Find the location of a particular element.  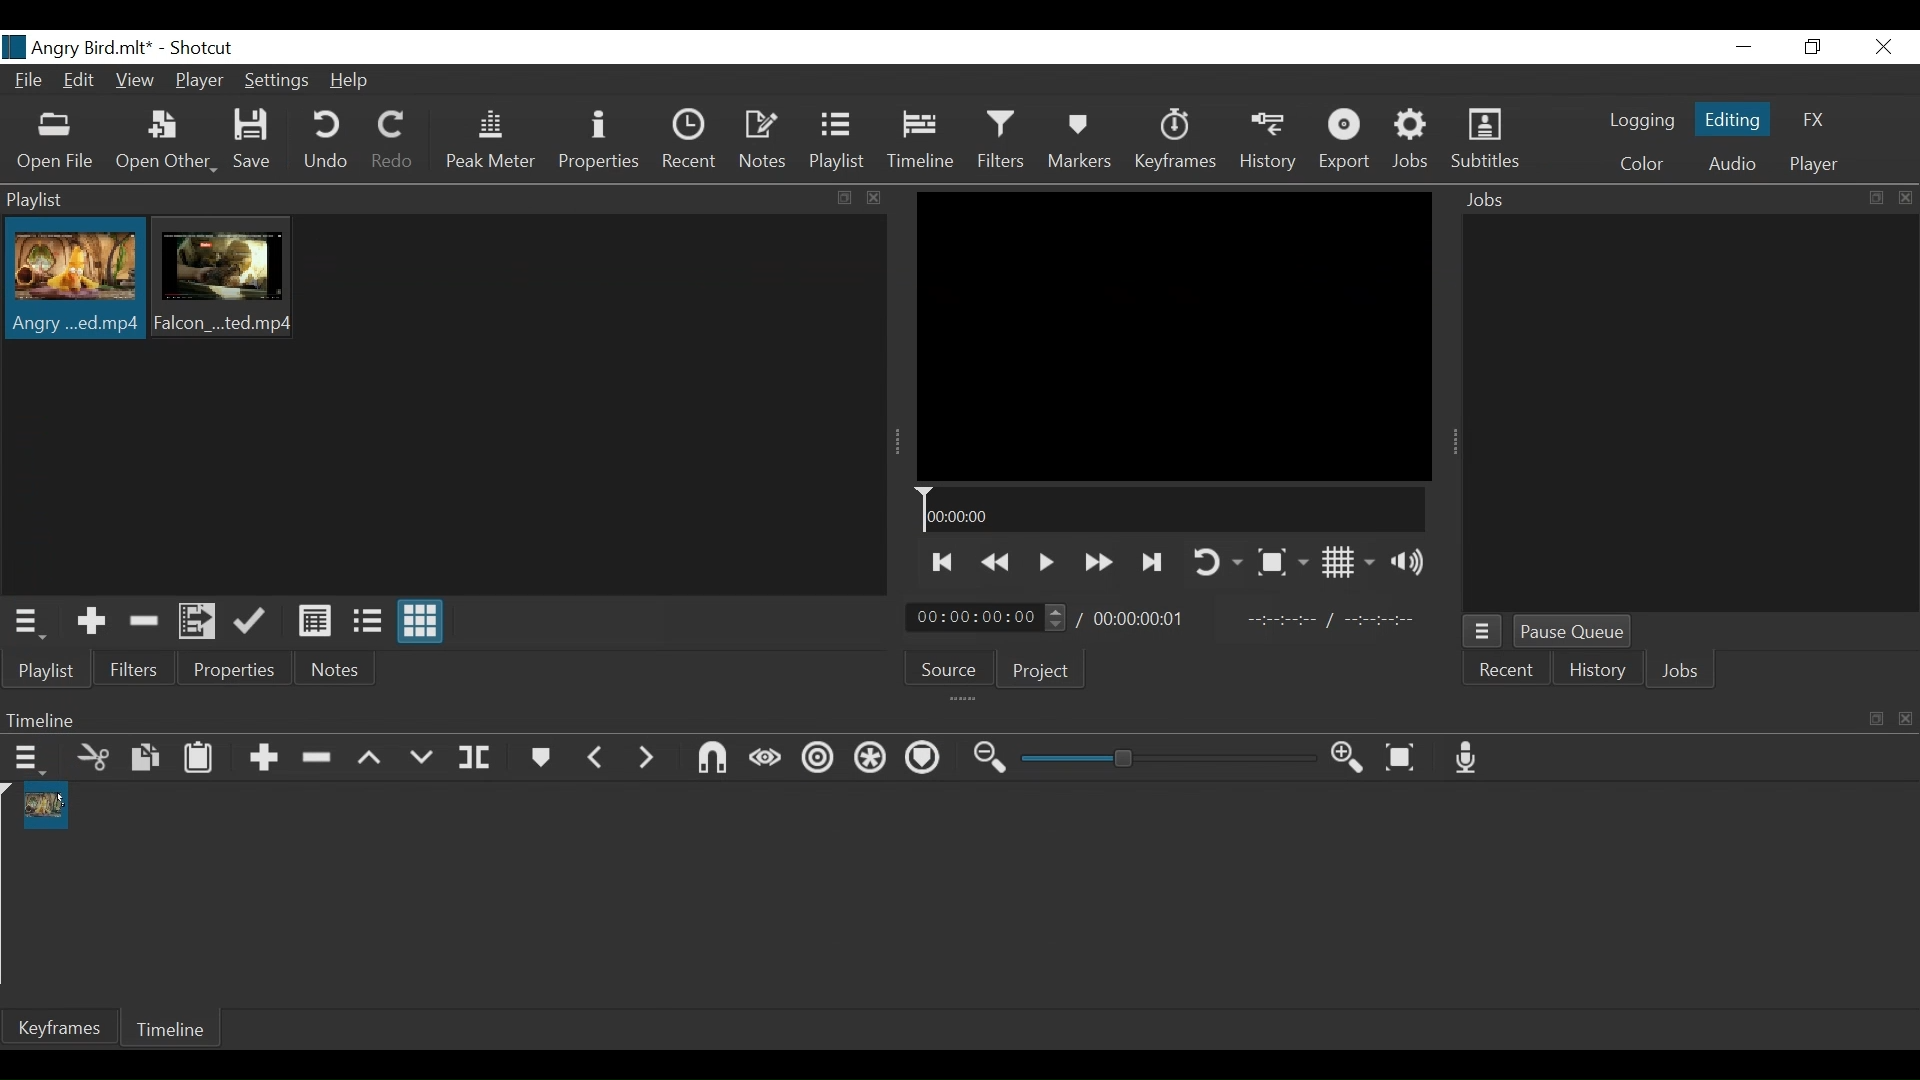

Skip to the next point is located at coordinates (1153, 563).